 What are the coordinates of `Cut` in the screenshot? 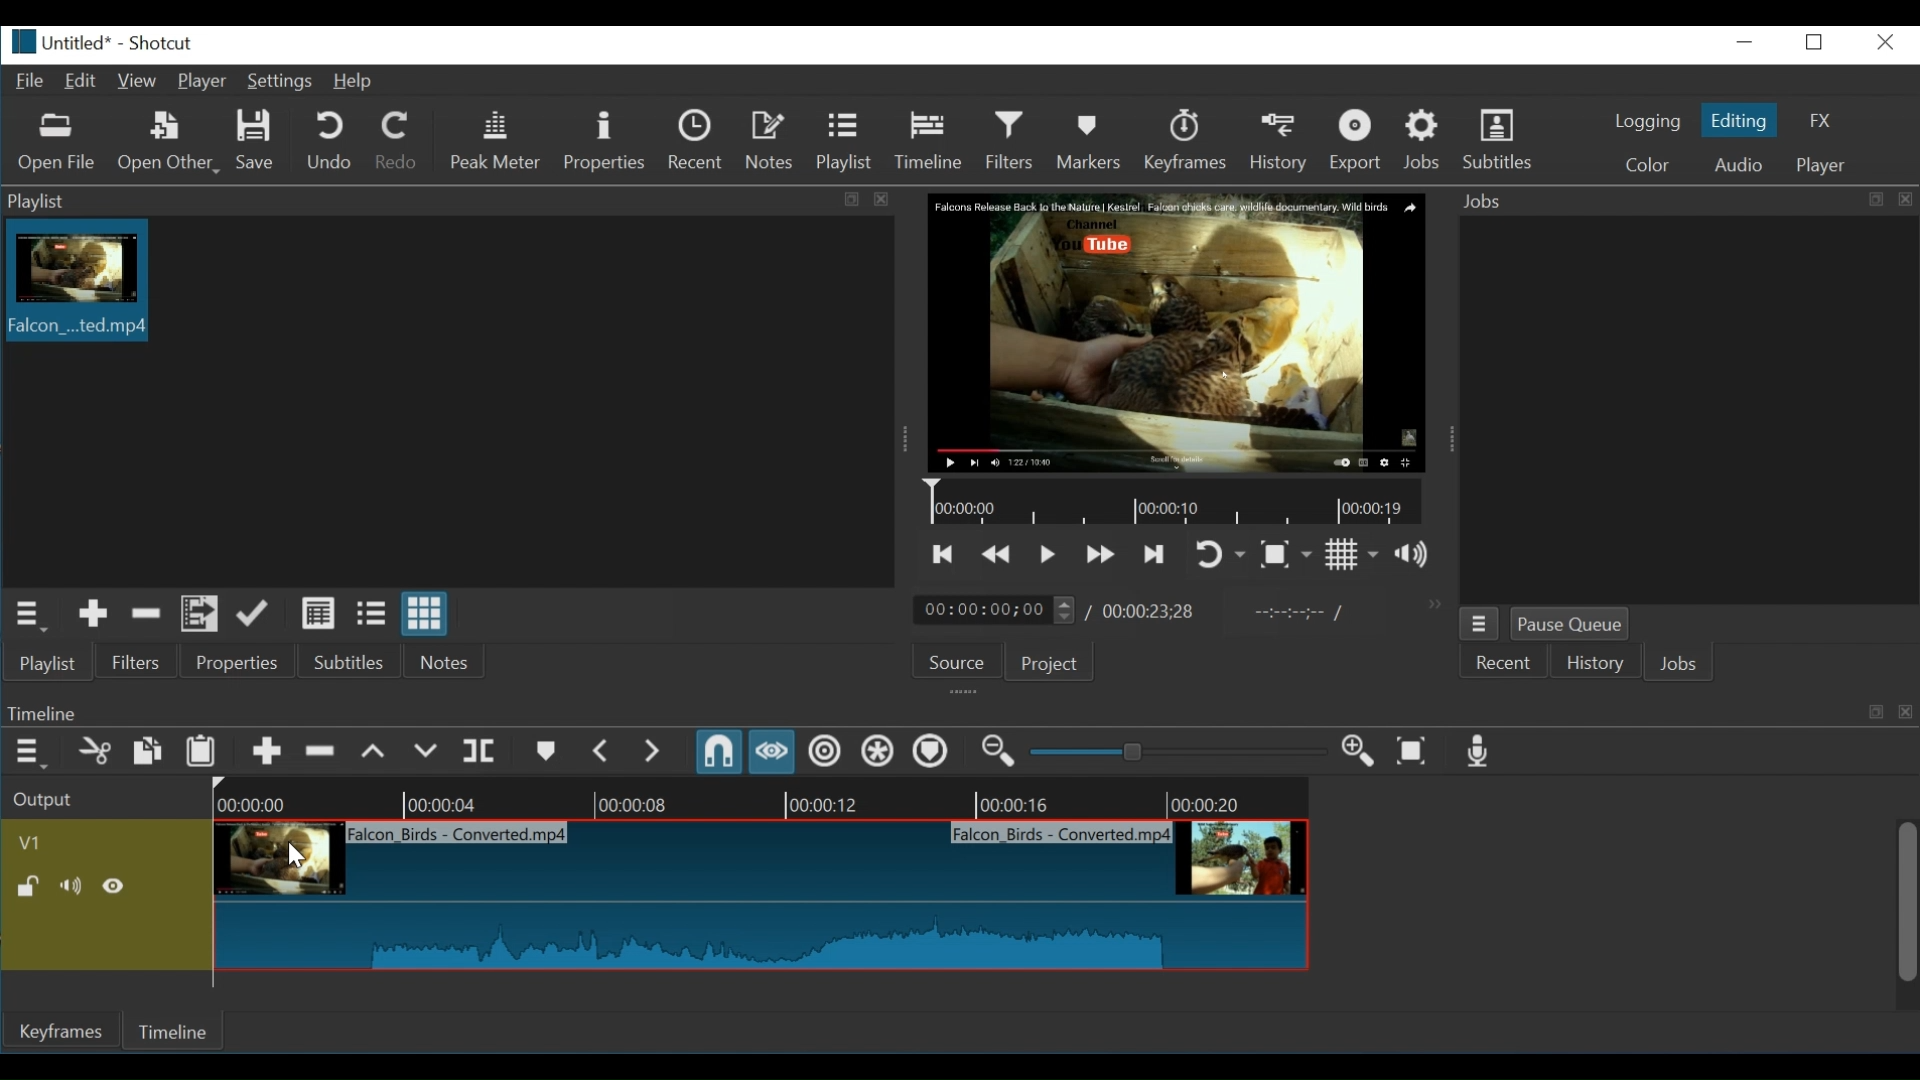 It's located at (95, 751).